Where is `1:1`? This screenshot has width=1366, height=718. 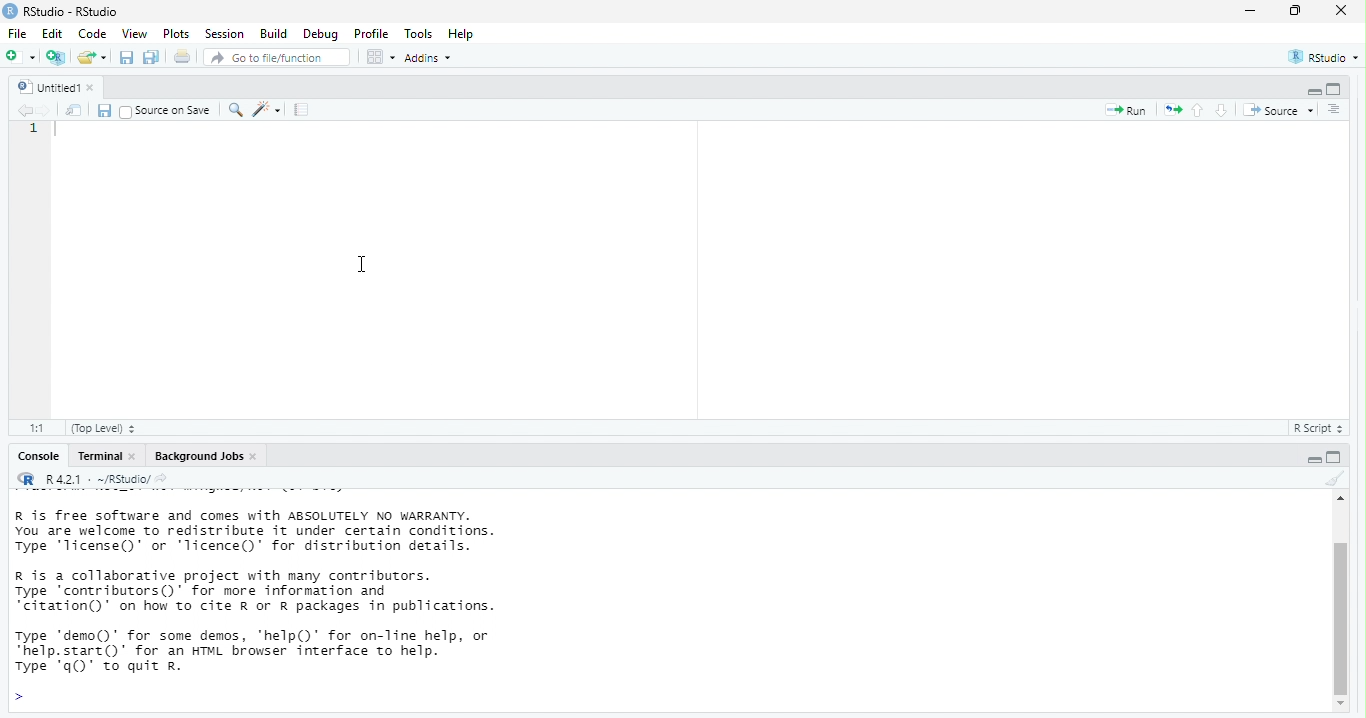
1:1 is located at coordinates (30, 426).